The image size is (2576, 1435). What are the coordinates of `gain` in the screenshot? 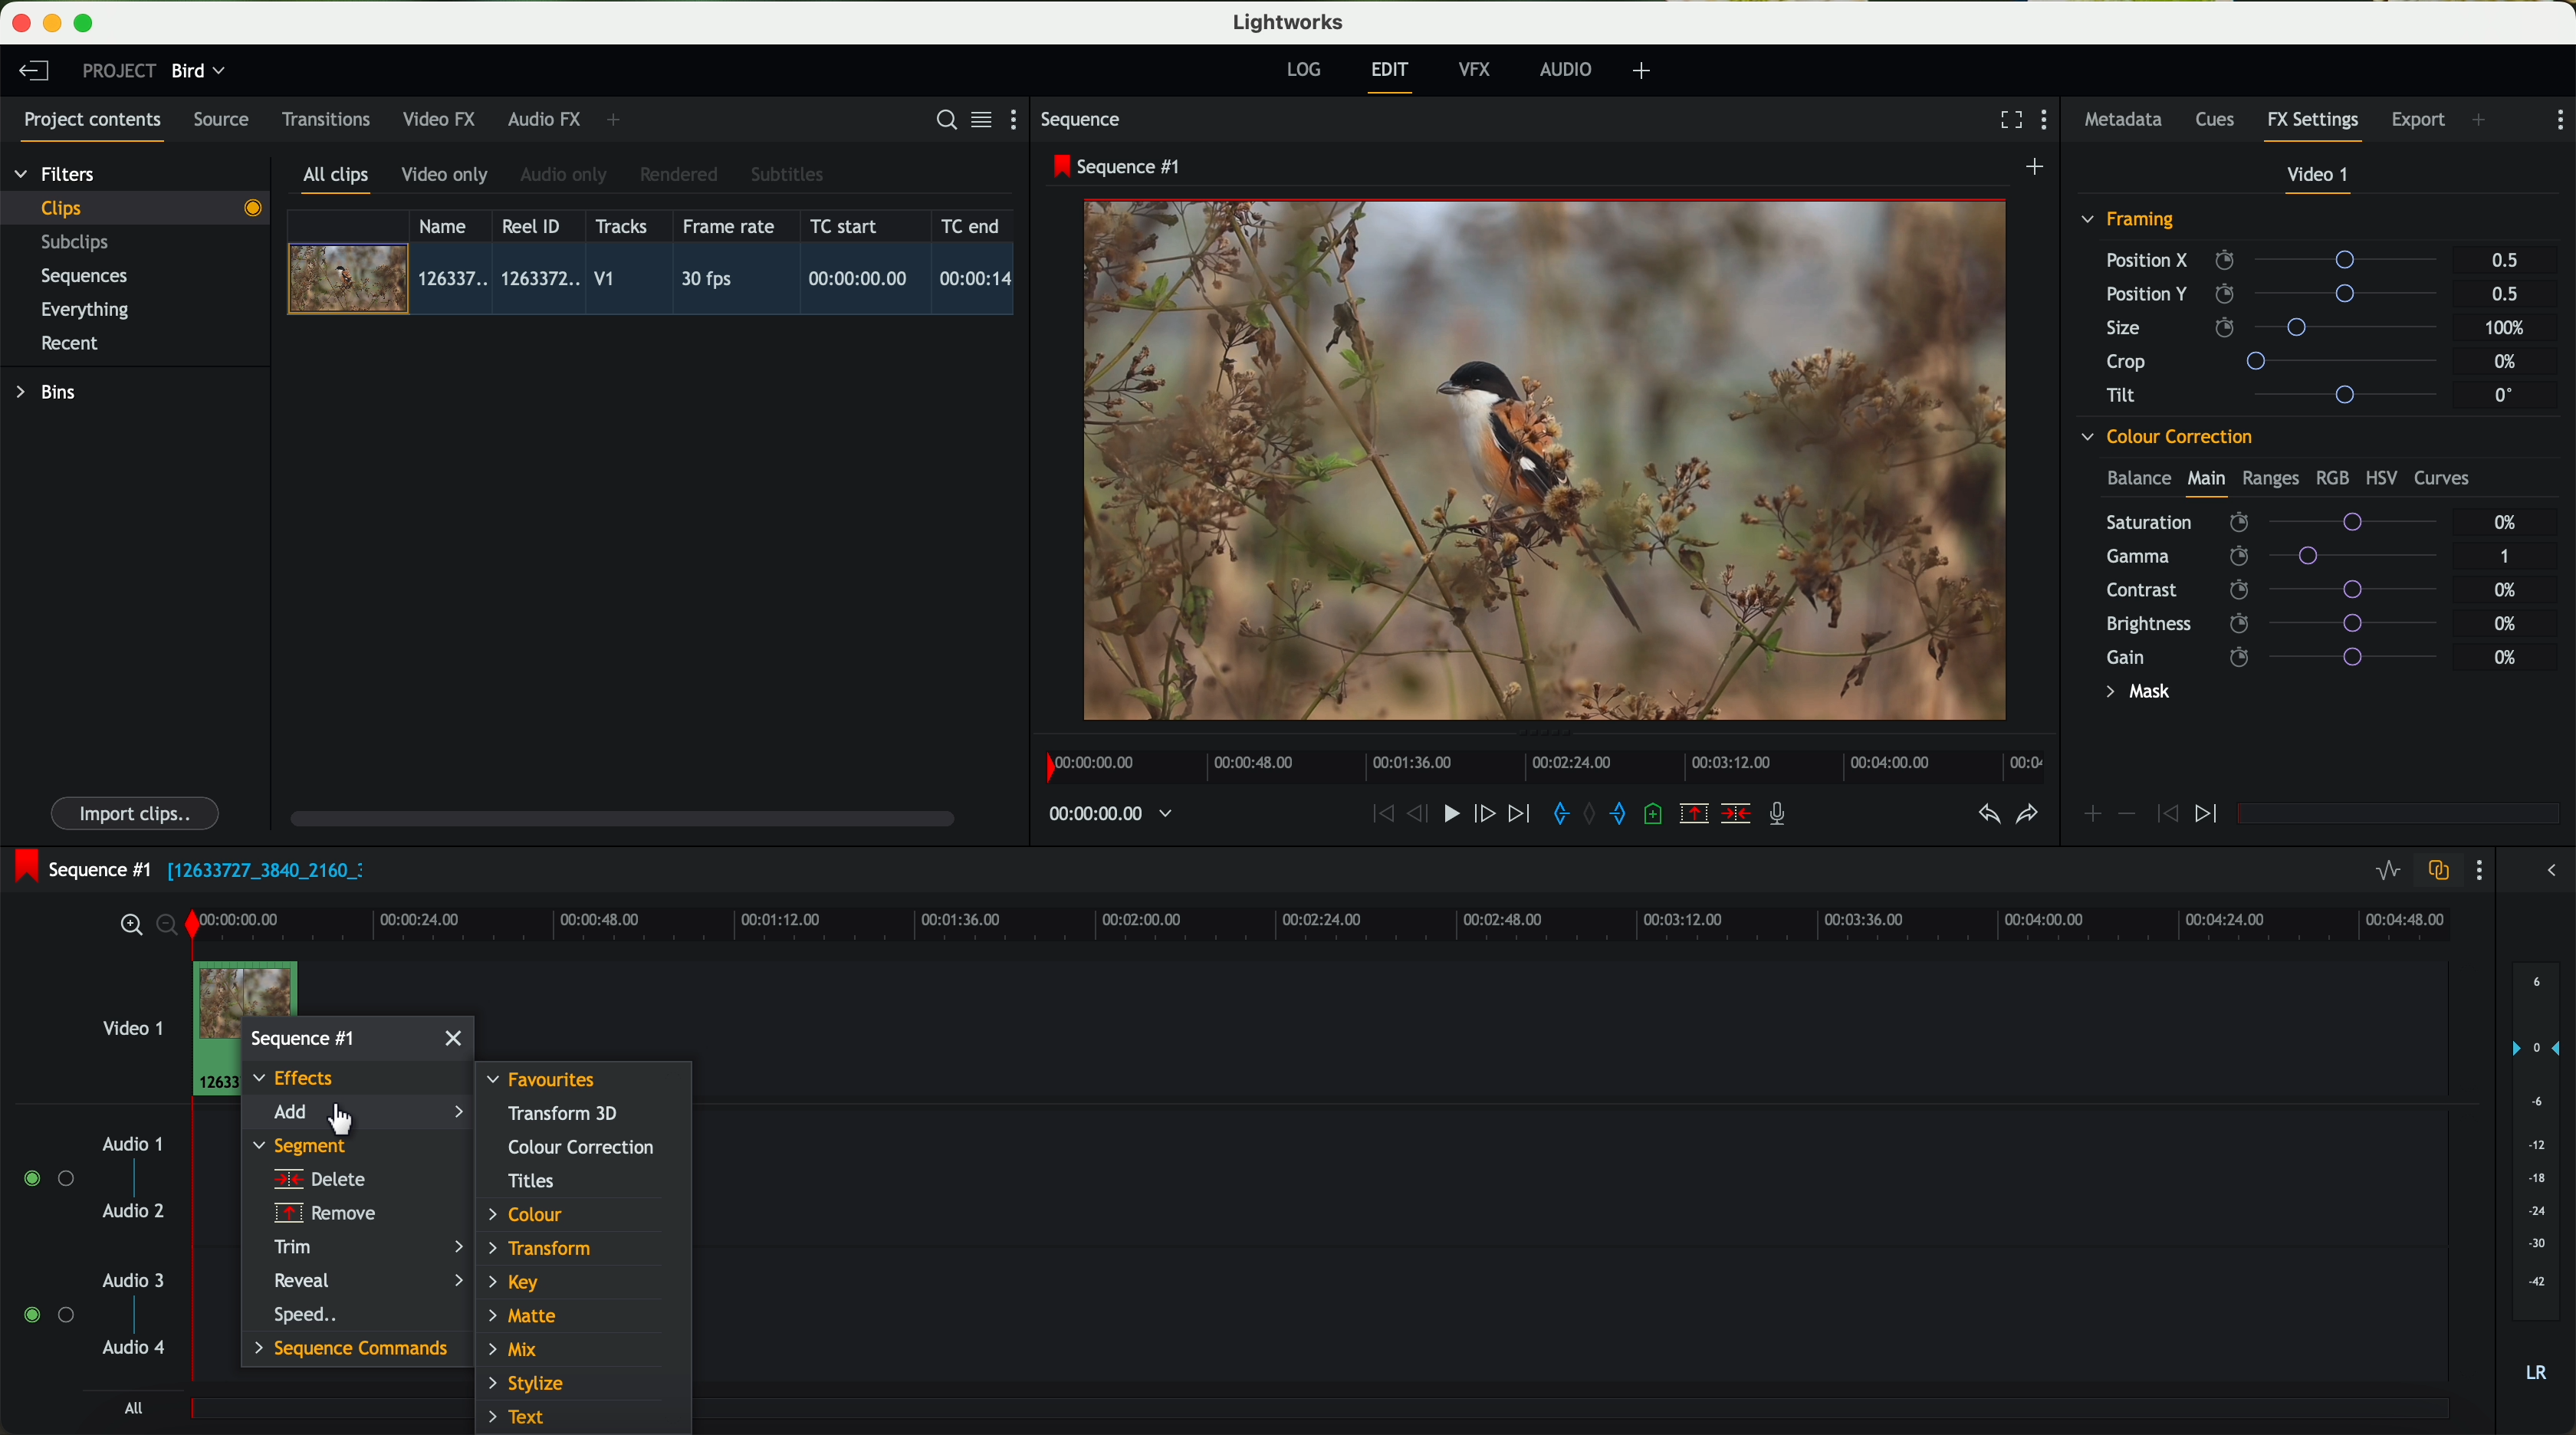 It's located at (2284, 656).